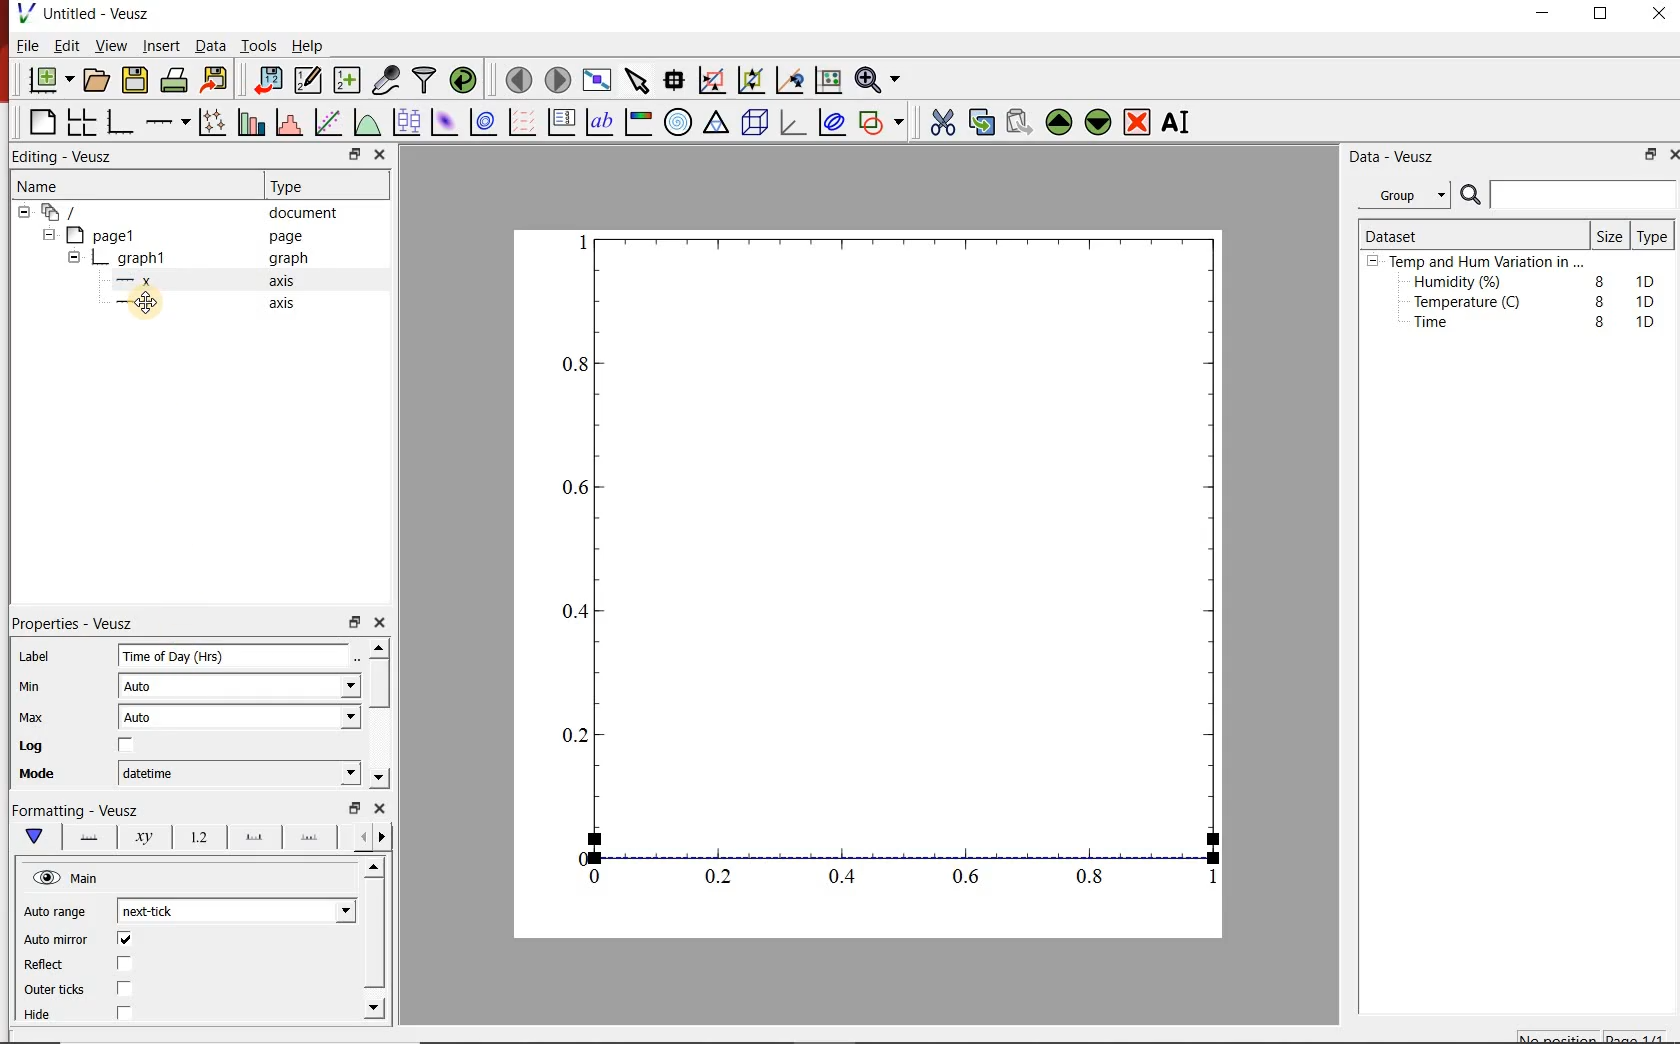 The image size is (1680, 1044). I want to click on 8, so click(1596, 300).